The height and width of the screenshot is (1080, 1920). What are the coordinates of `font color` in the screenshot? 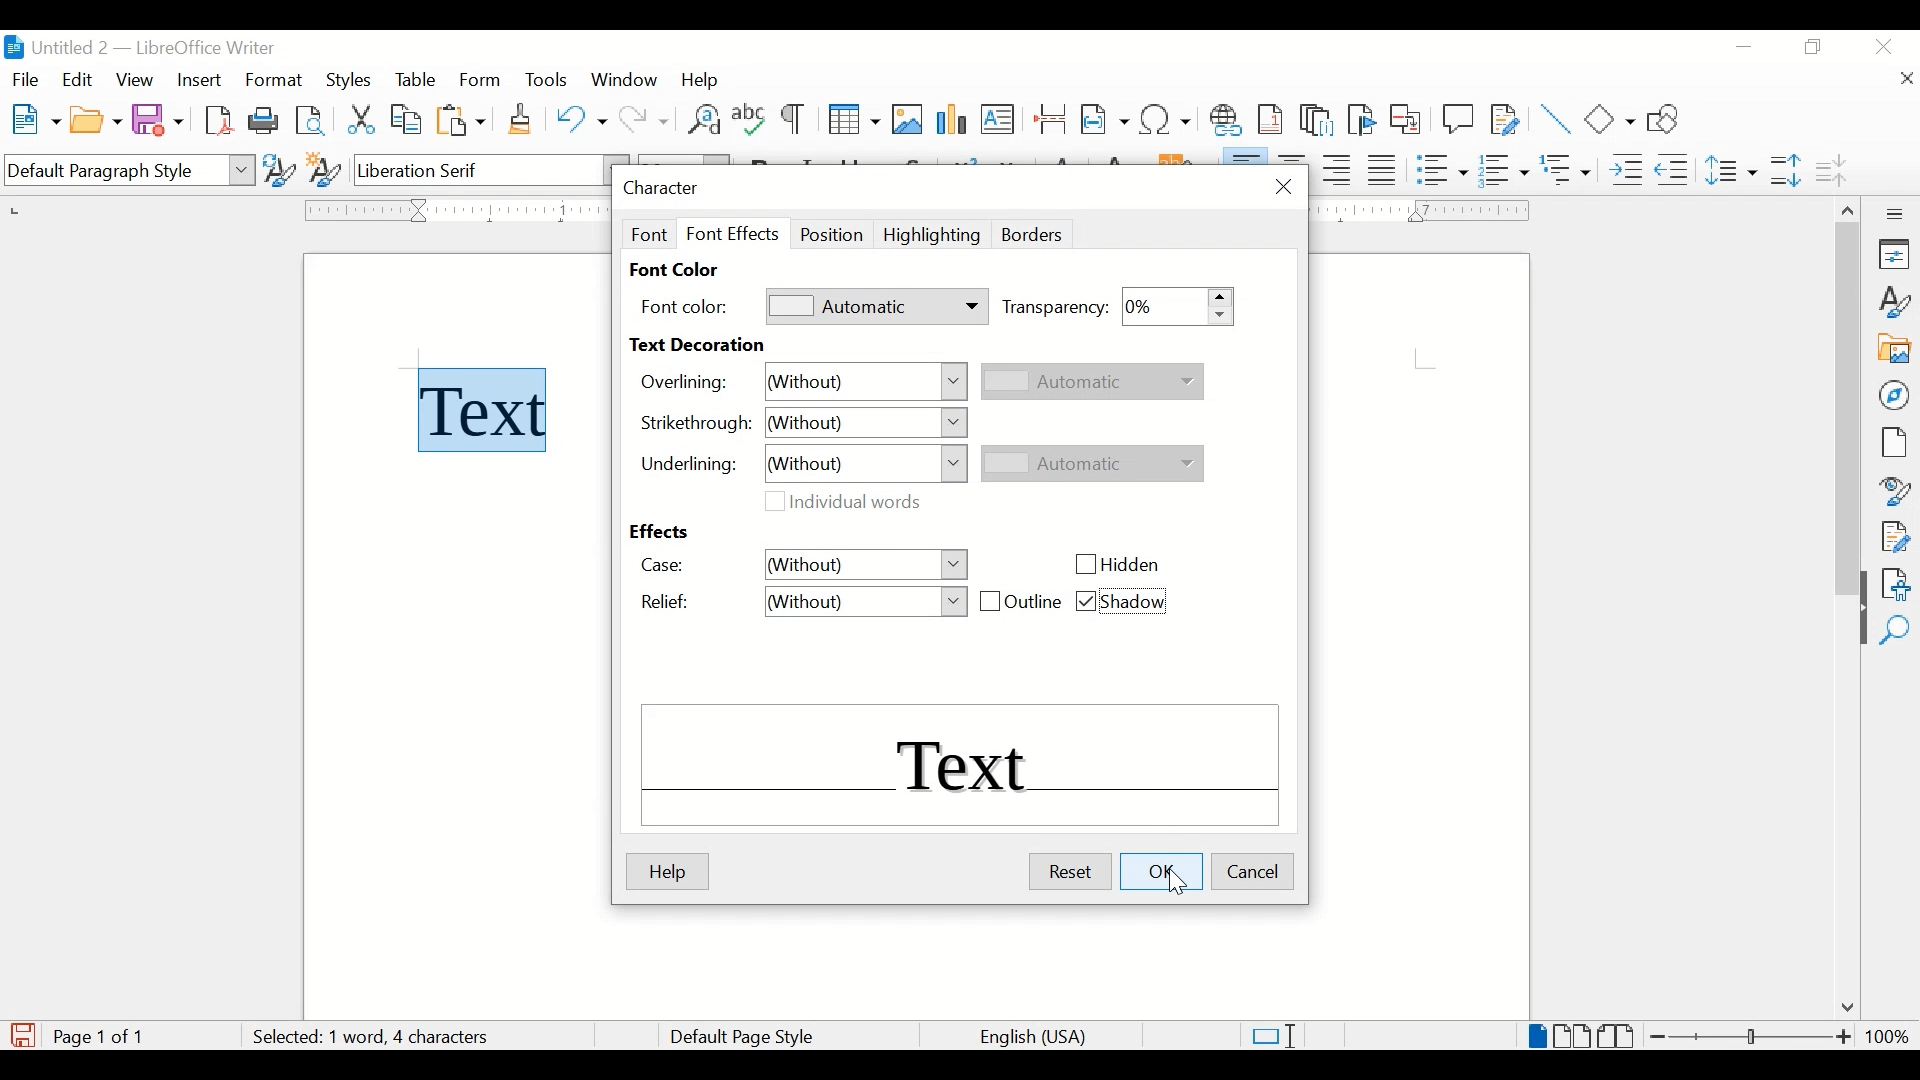 It's located at (675, 271).